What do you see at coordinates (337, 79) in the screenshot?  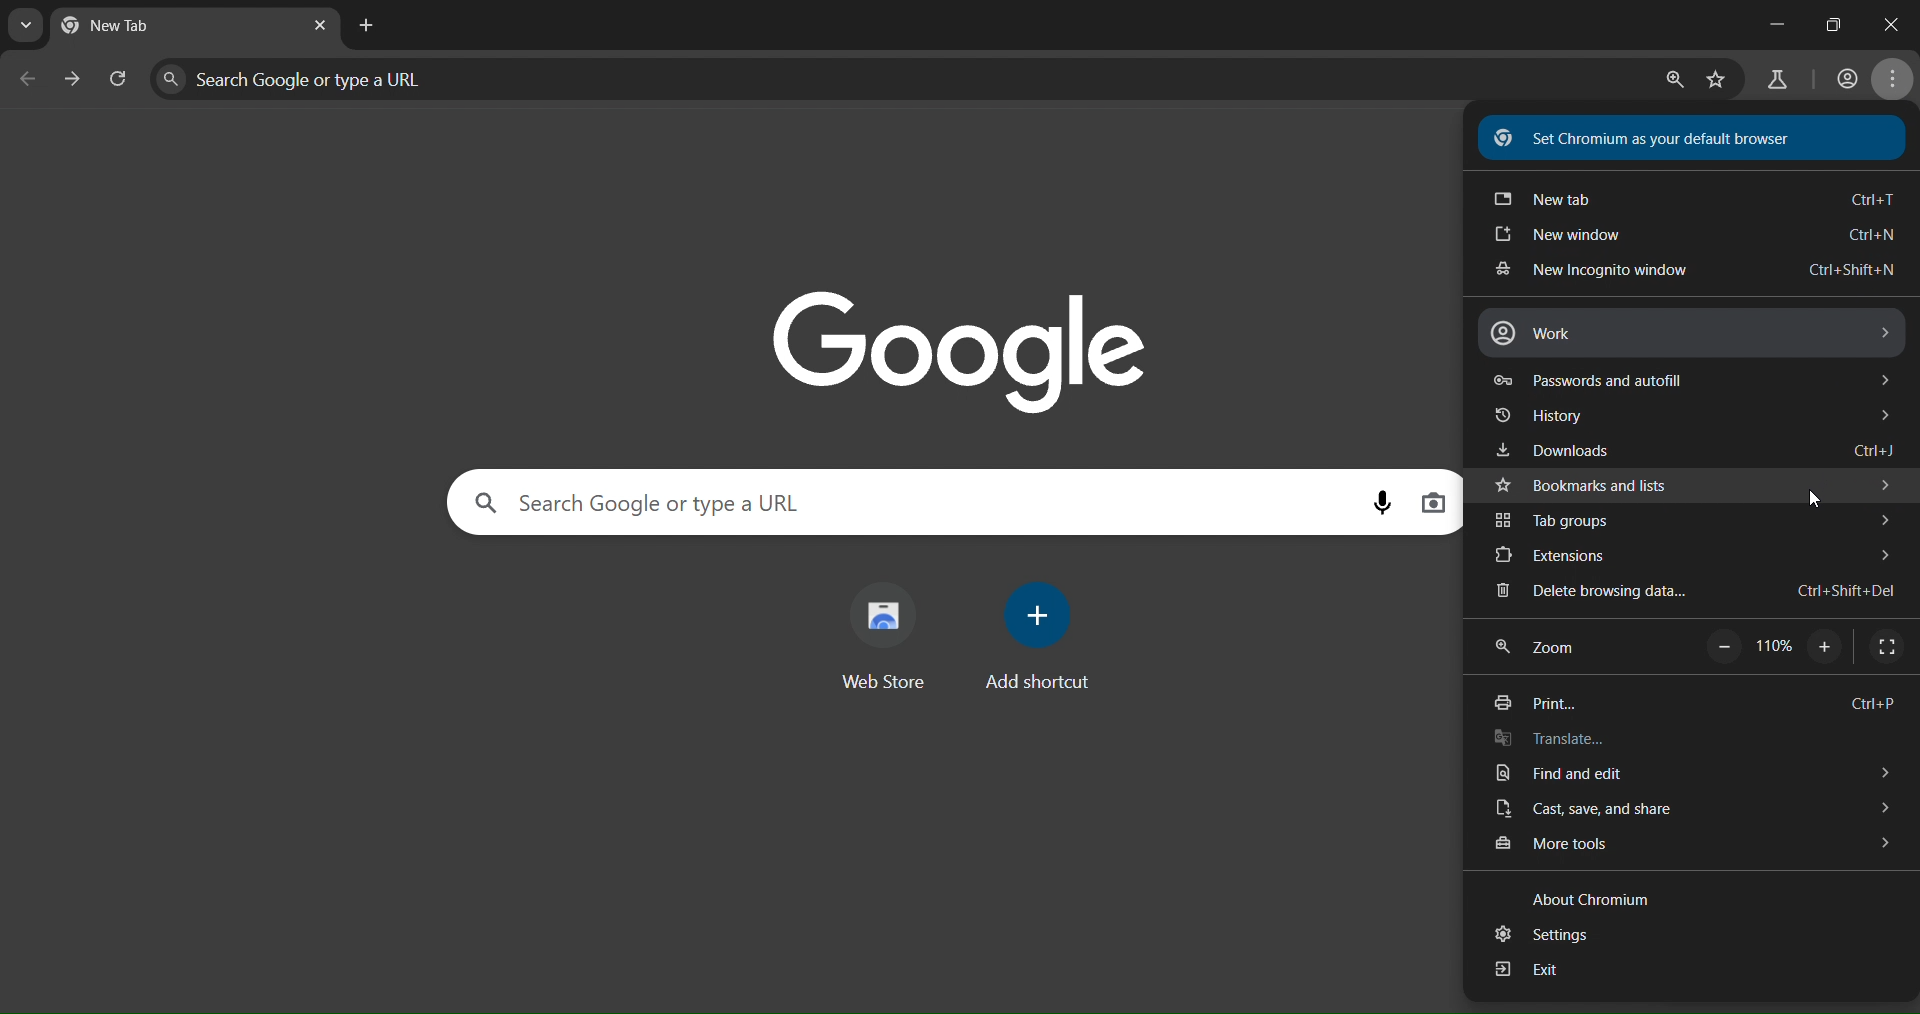 I see `search panel` at bounding box center [337, 79].